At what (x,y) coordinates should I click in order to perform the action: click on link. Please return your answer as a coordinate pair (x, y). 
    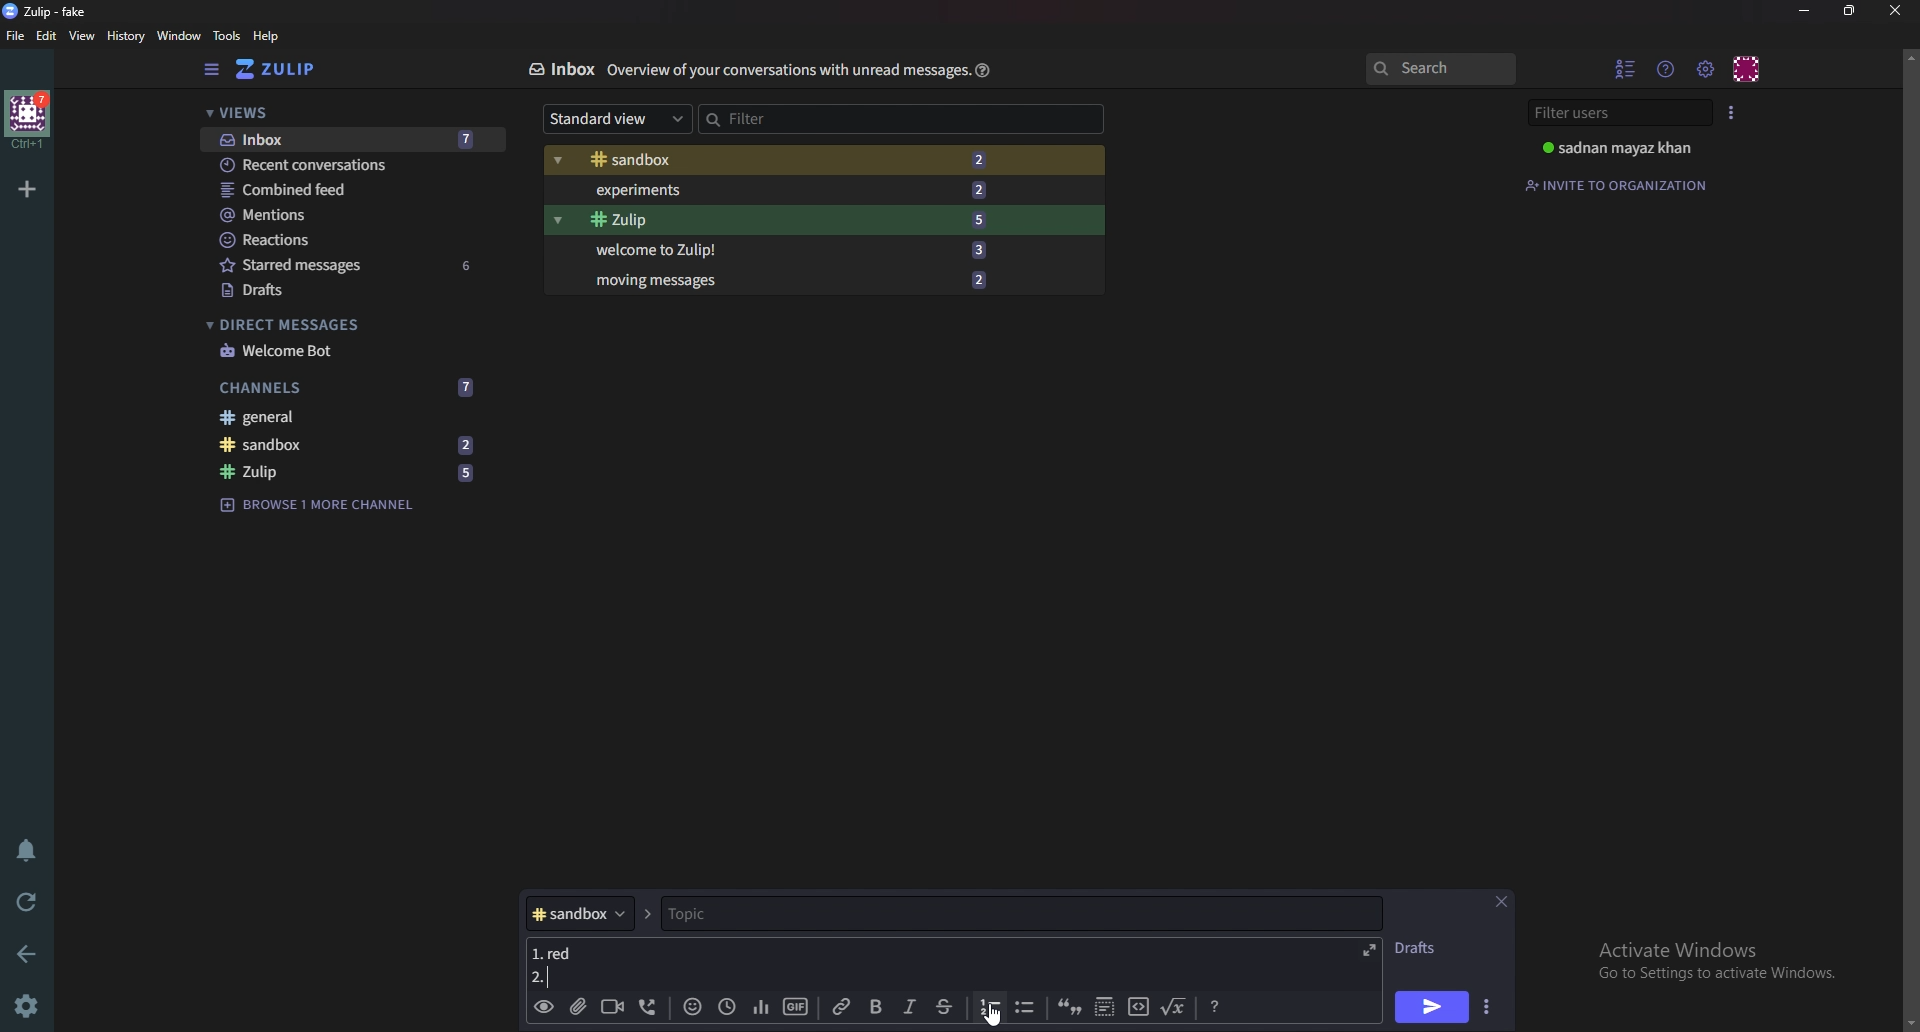
    Looking at the image, I should click on (843, 1007).